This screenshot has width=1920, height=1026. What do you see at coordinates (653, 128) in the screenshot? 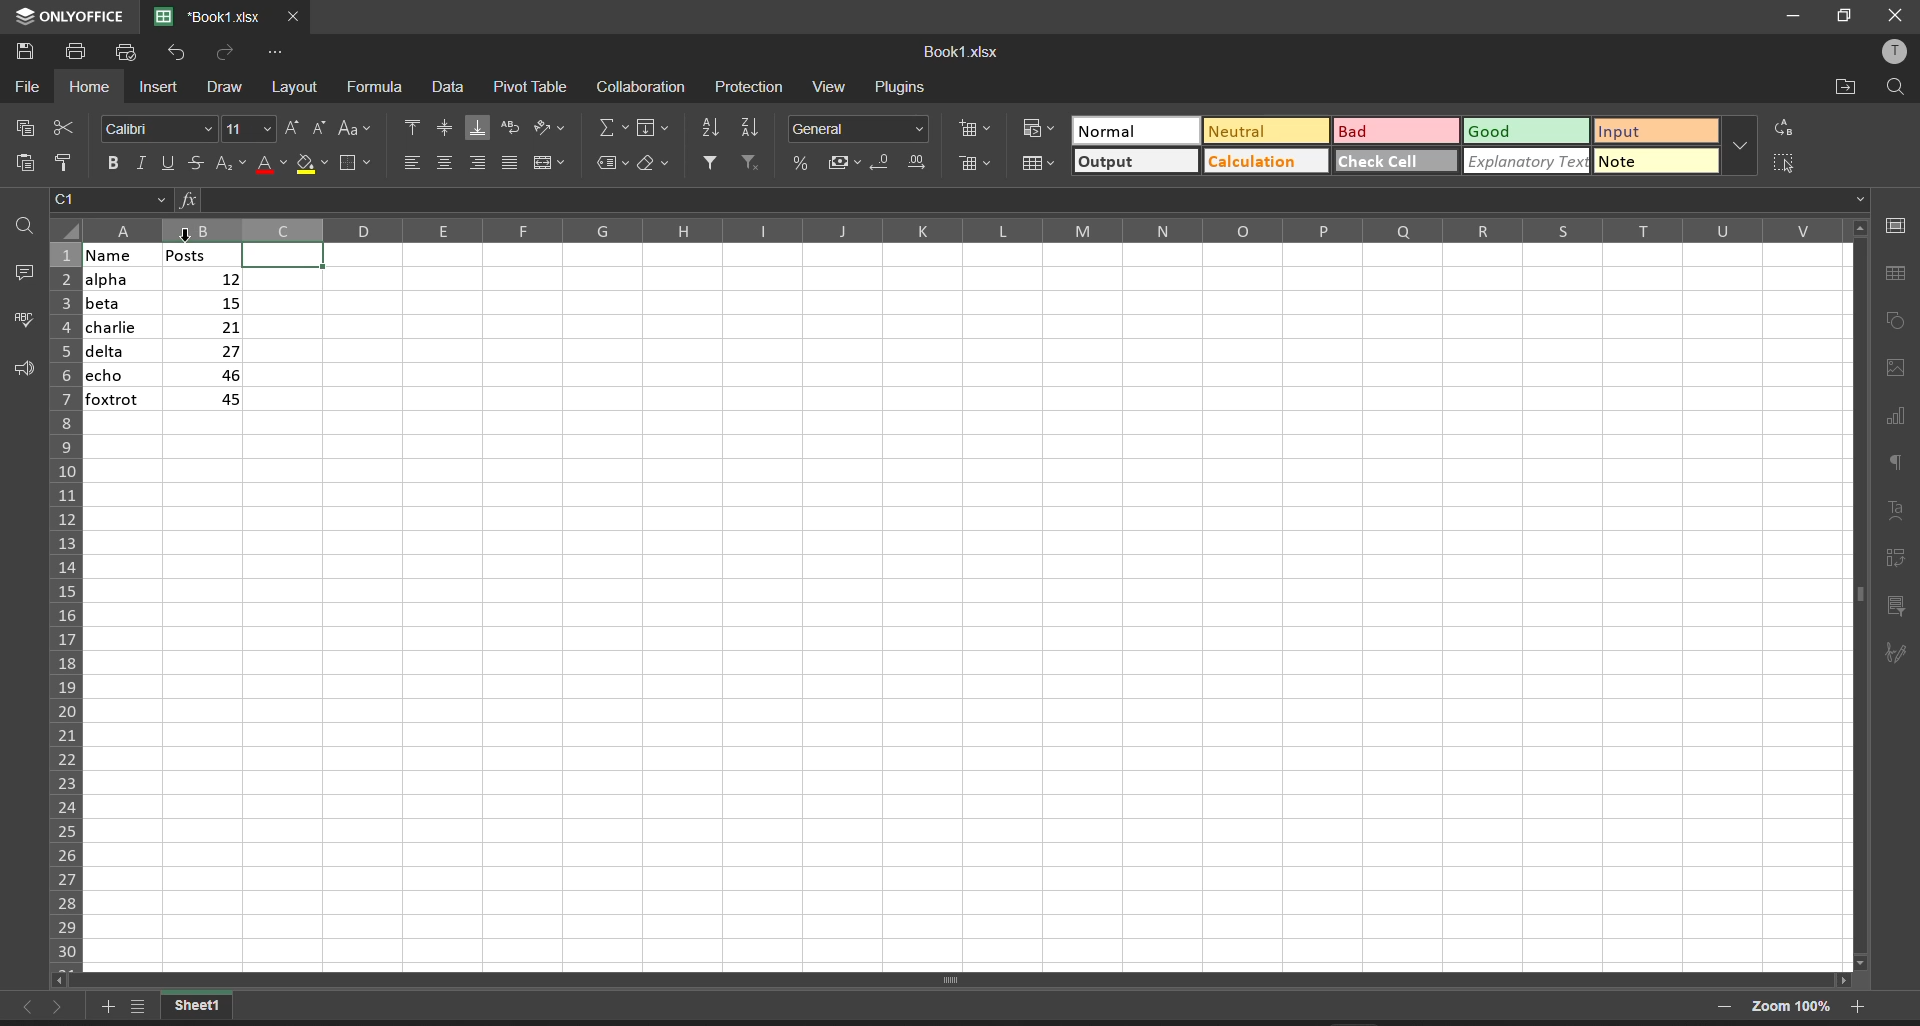
I see `fill` at bounding box center [653, 128].